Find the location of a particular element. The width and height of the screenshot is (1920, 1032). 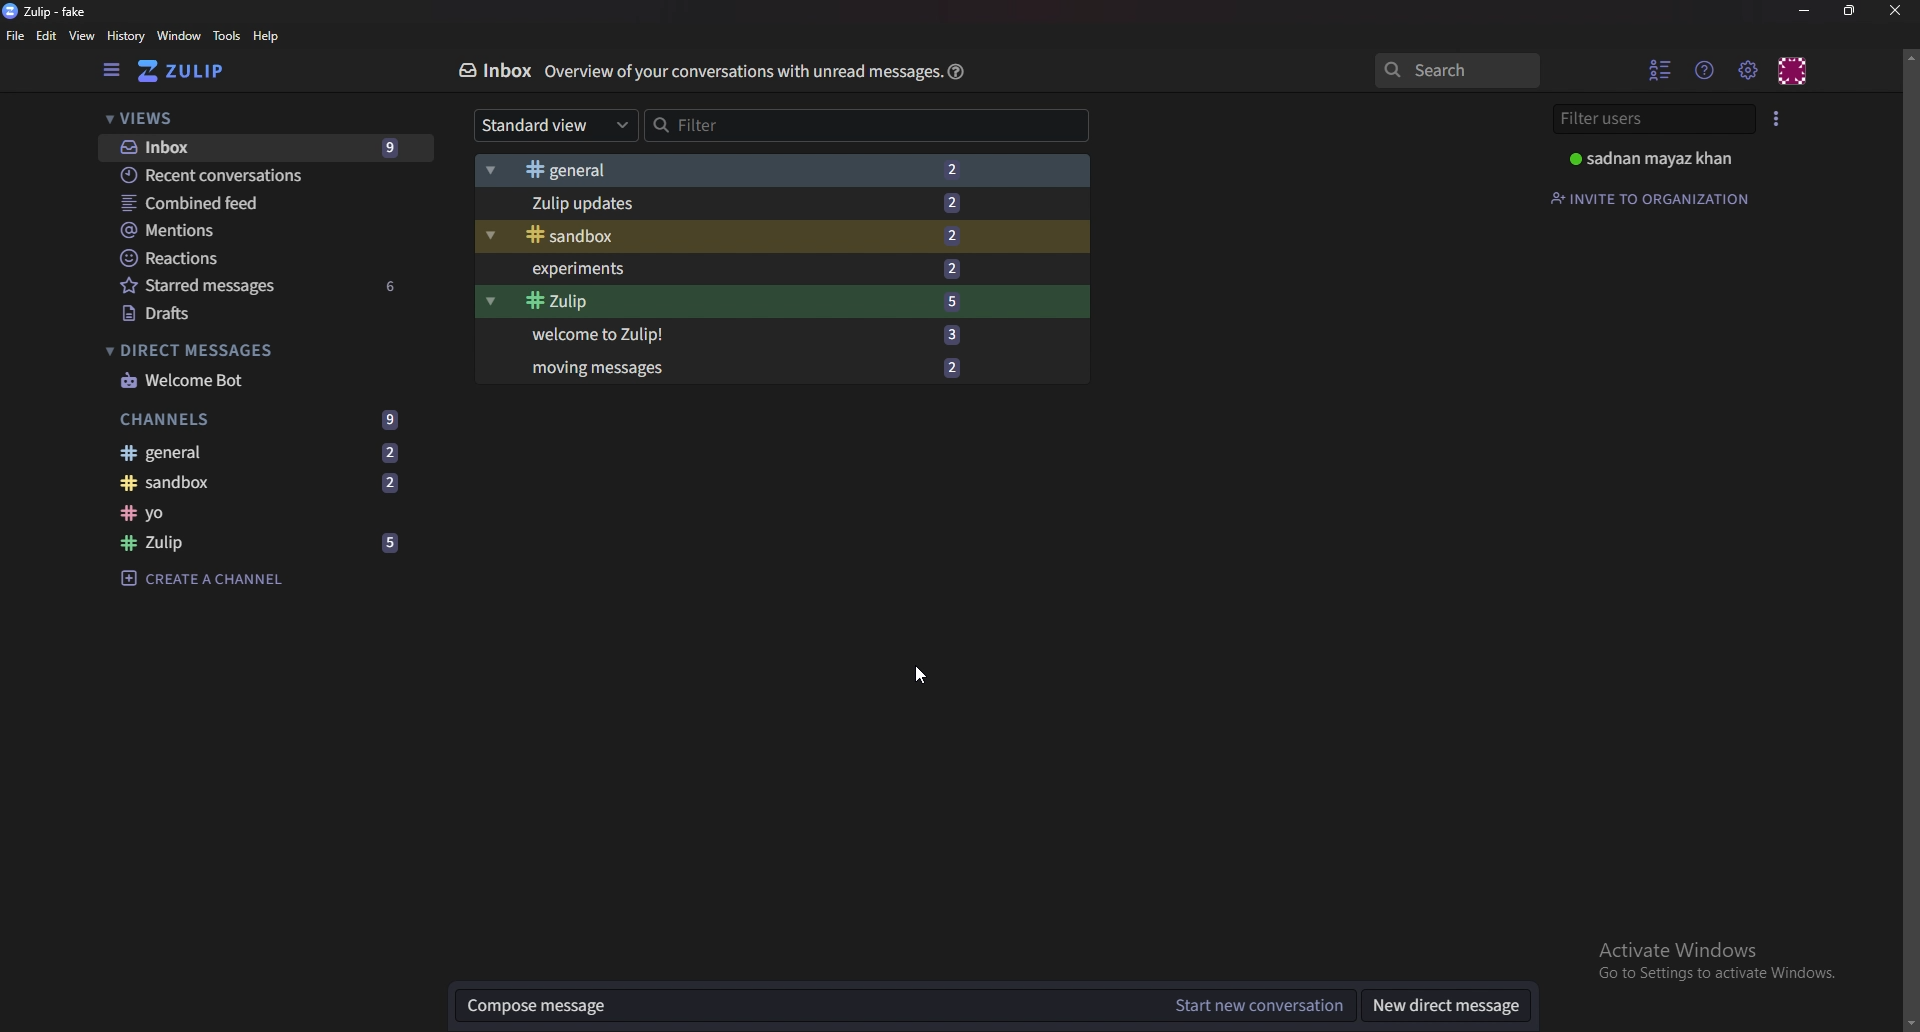

drafts is located at coordinates (253, 312).